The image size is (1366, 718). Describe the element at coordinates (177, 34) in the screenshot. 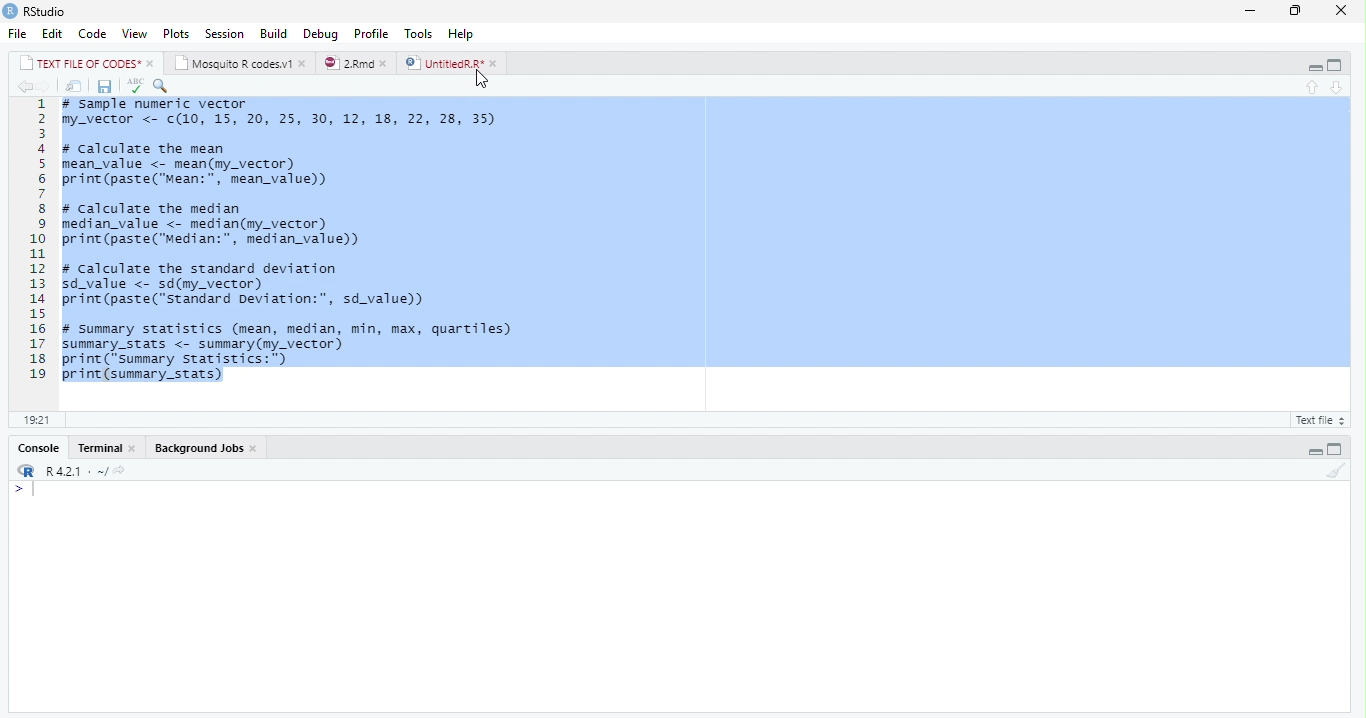

I see `plots` at that location.